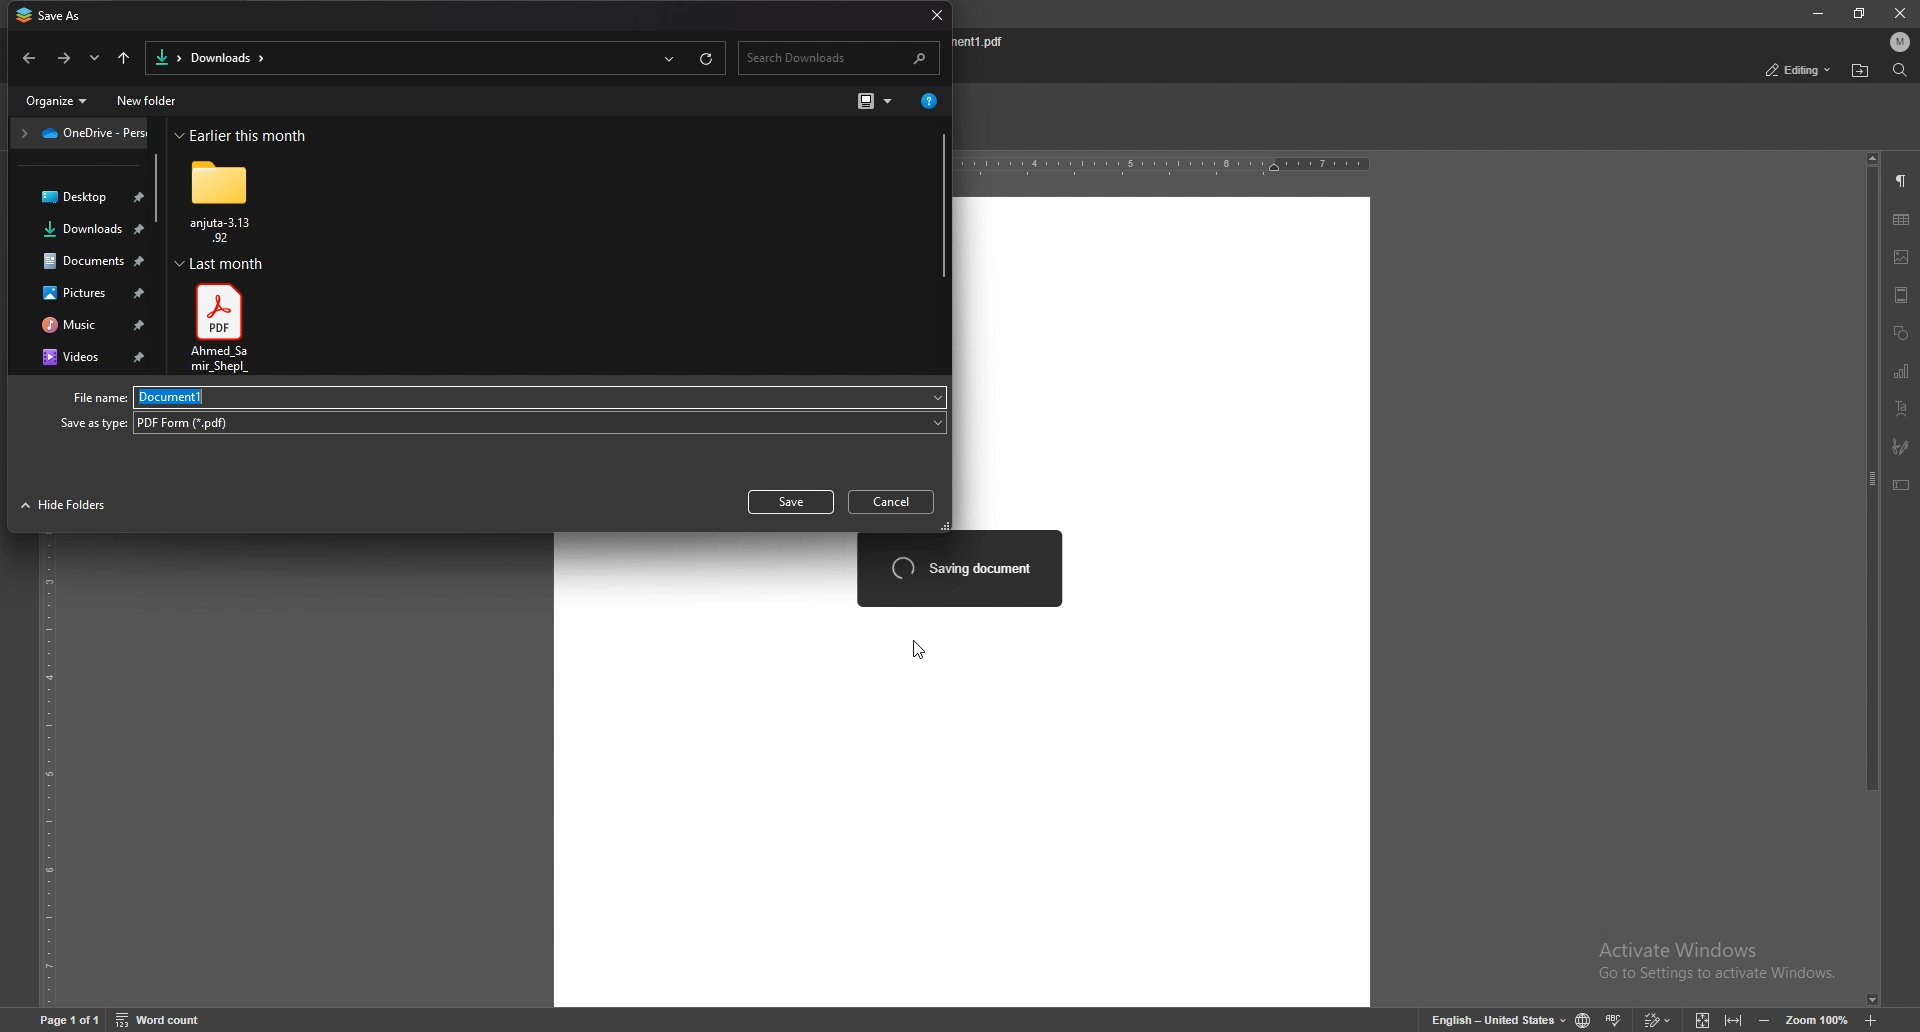 The width and height of the screenshot is (1920, 1032). I want to click on change text language, so click(1500, 1018).